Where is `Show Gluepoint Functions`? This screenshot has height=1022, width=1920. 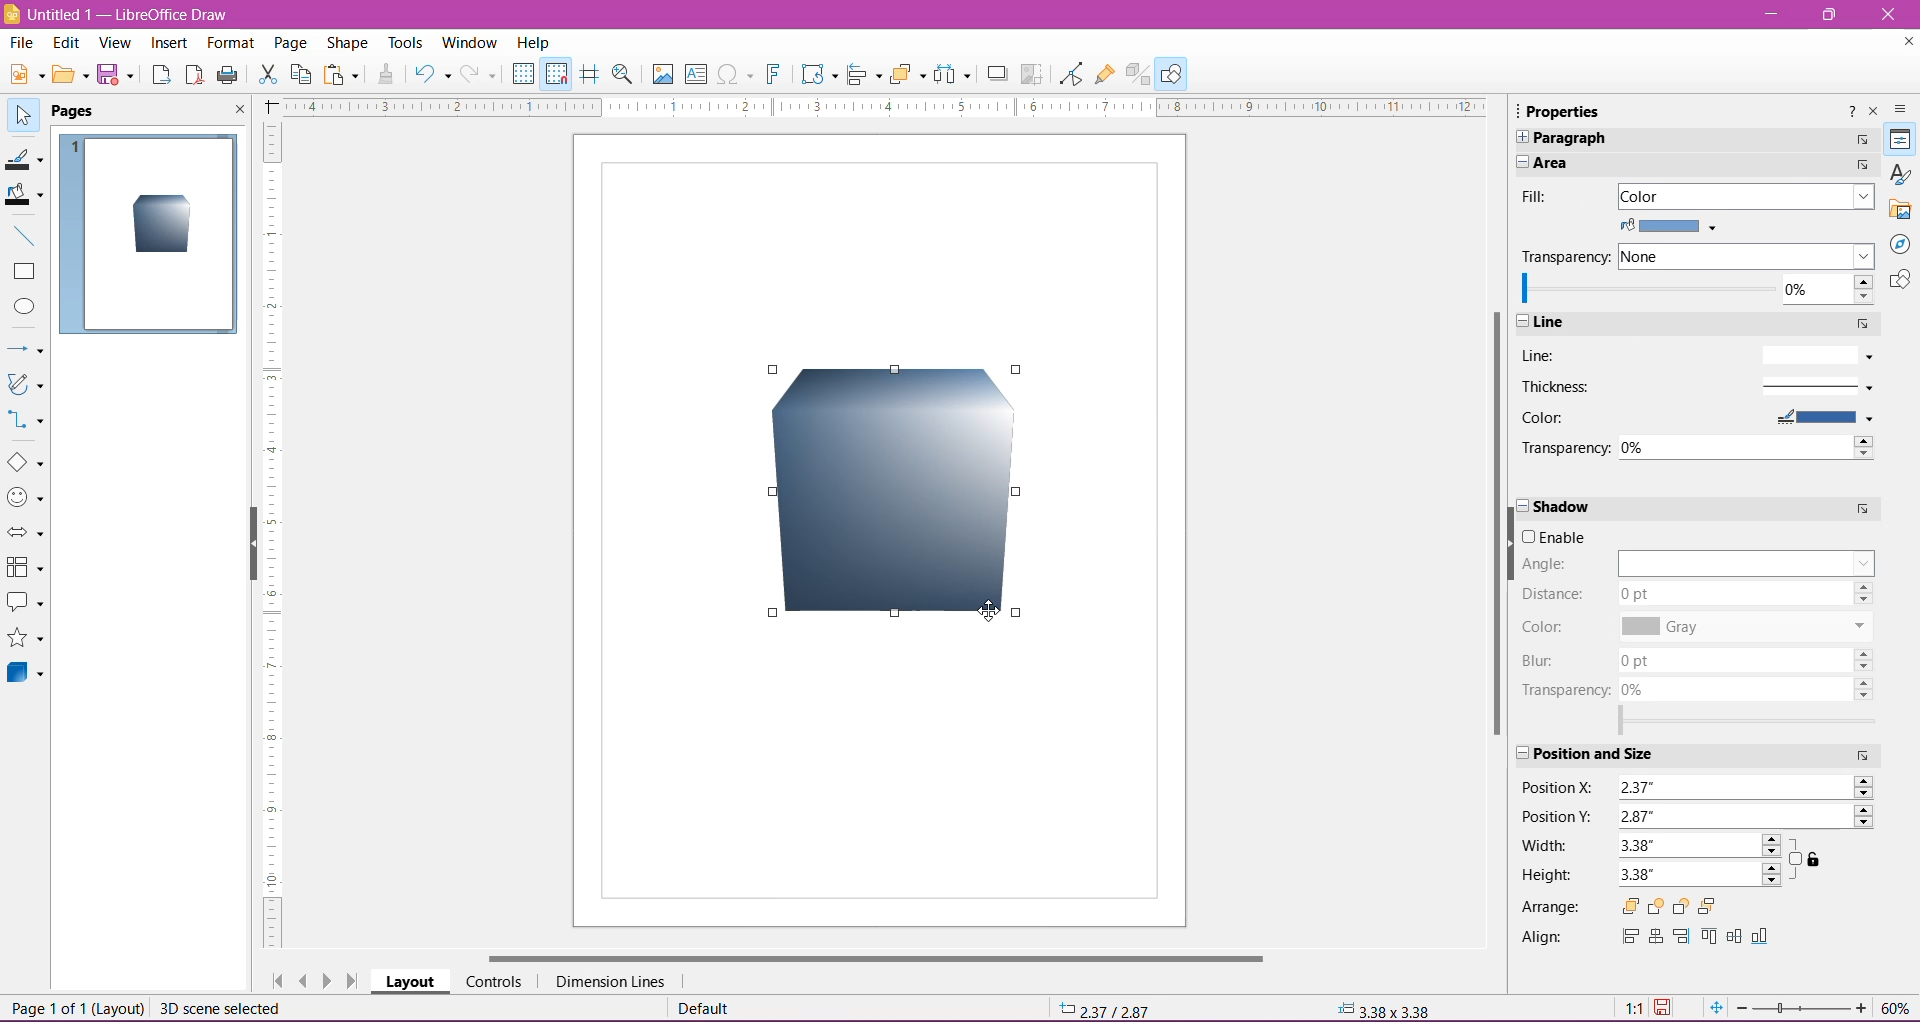
Show Gluepoint Functions is located at coordinates (1106, 75).